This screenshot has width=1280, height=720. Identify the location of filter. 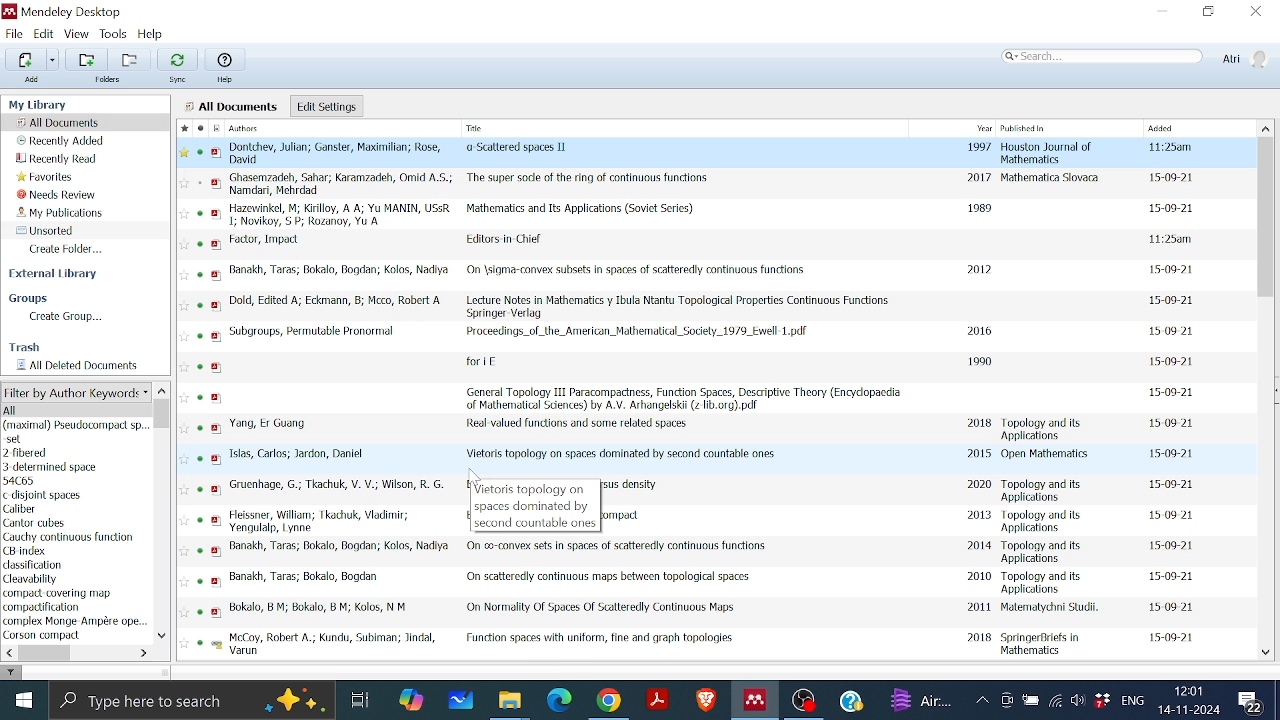
(11, 673).